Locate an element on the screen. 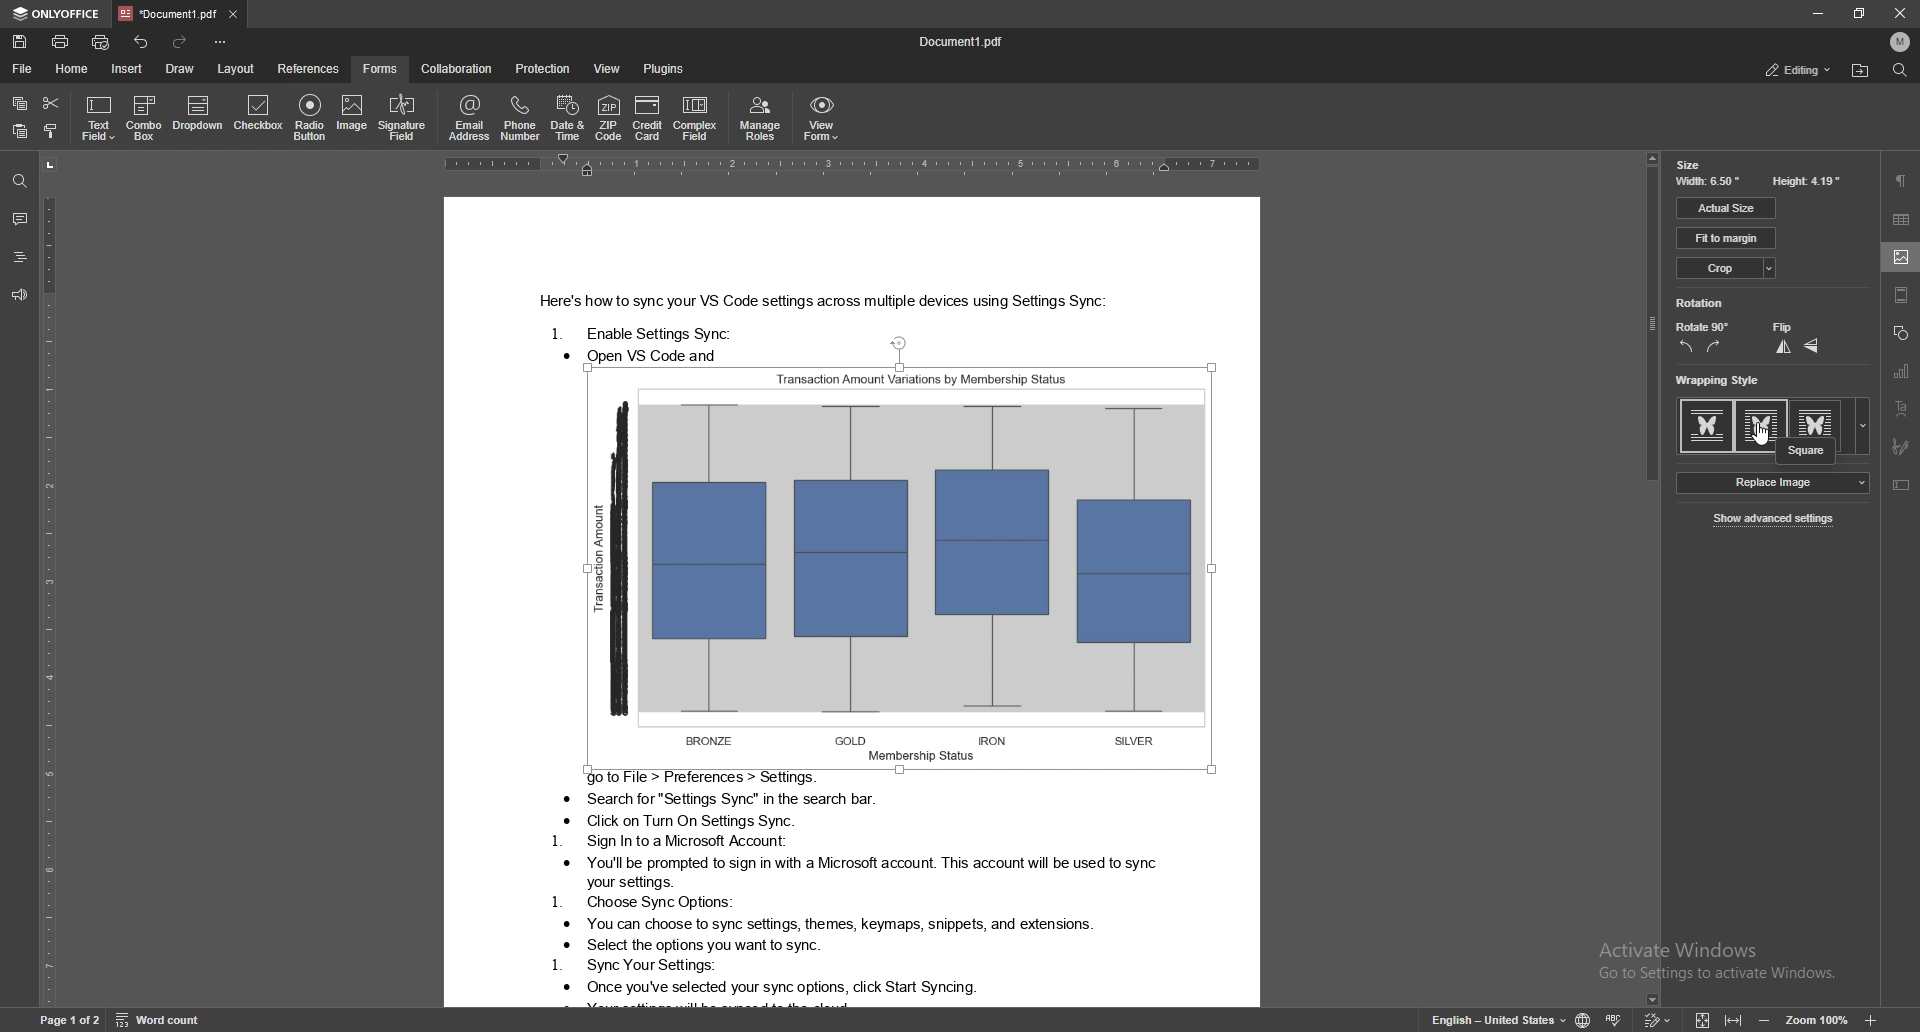 The width and height of the screenshot is (1920, 1032). style 3 is located at coordinates (1821, 420).